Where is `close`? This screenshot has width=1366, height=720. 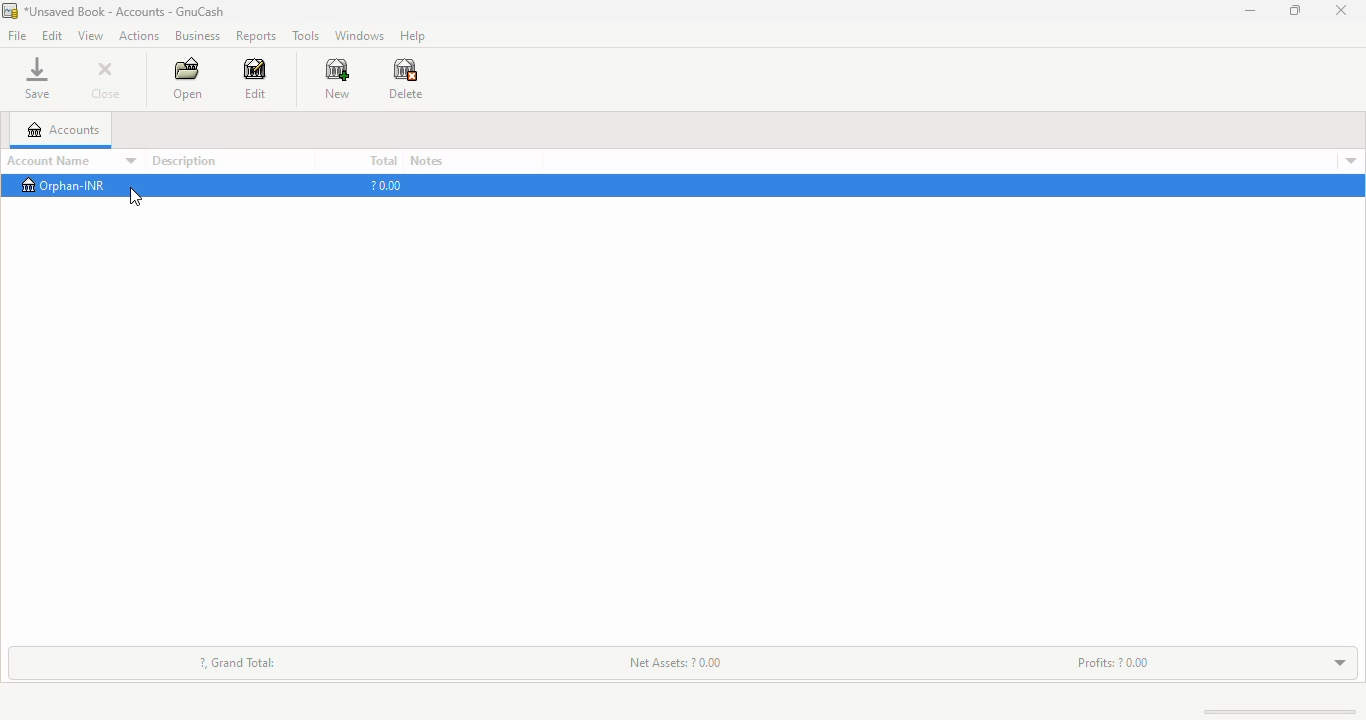 close is located at coordinates (105, 80).